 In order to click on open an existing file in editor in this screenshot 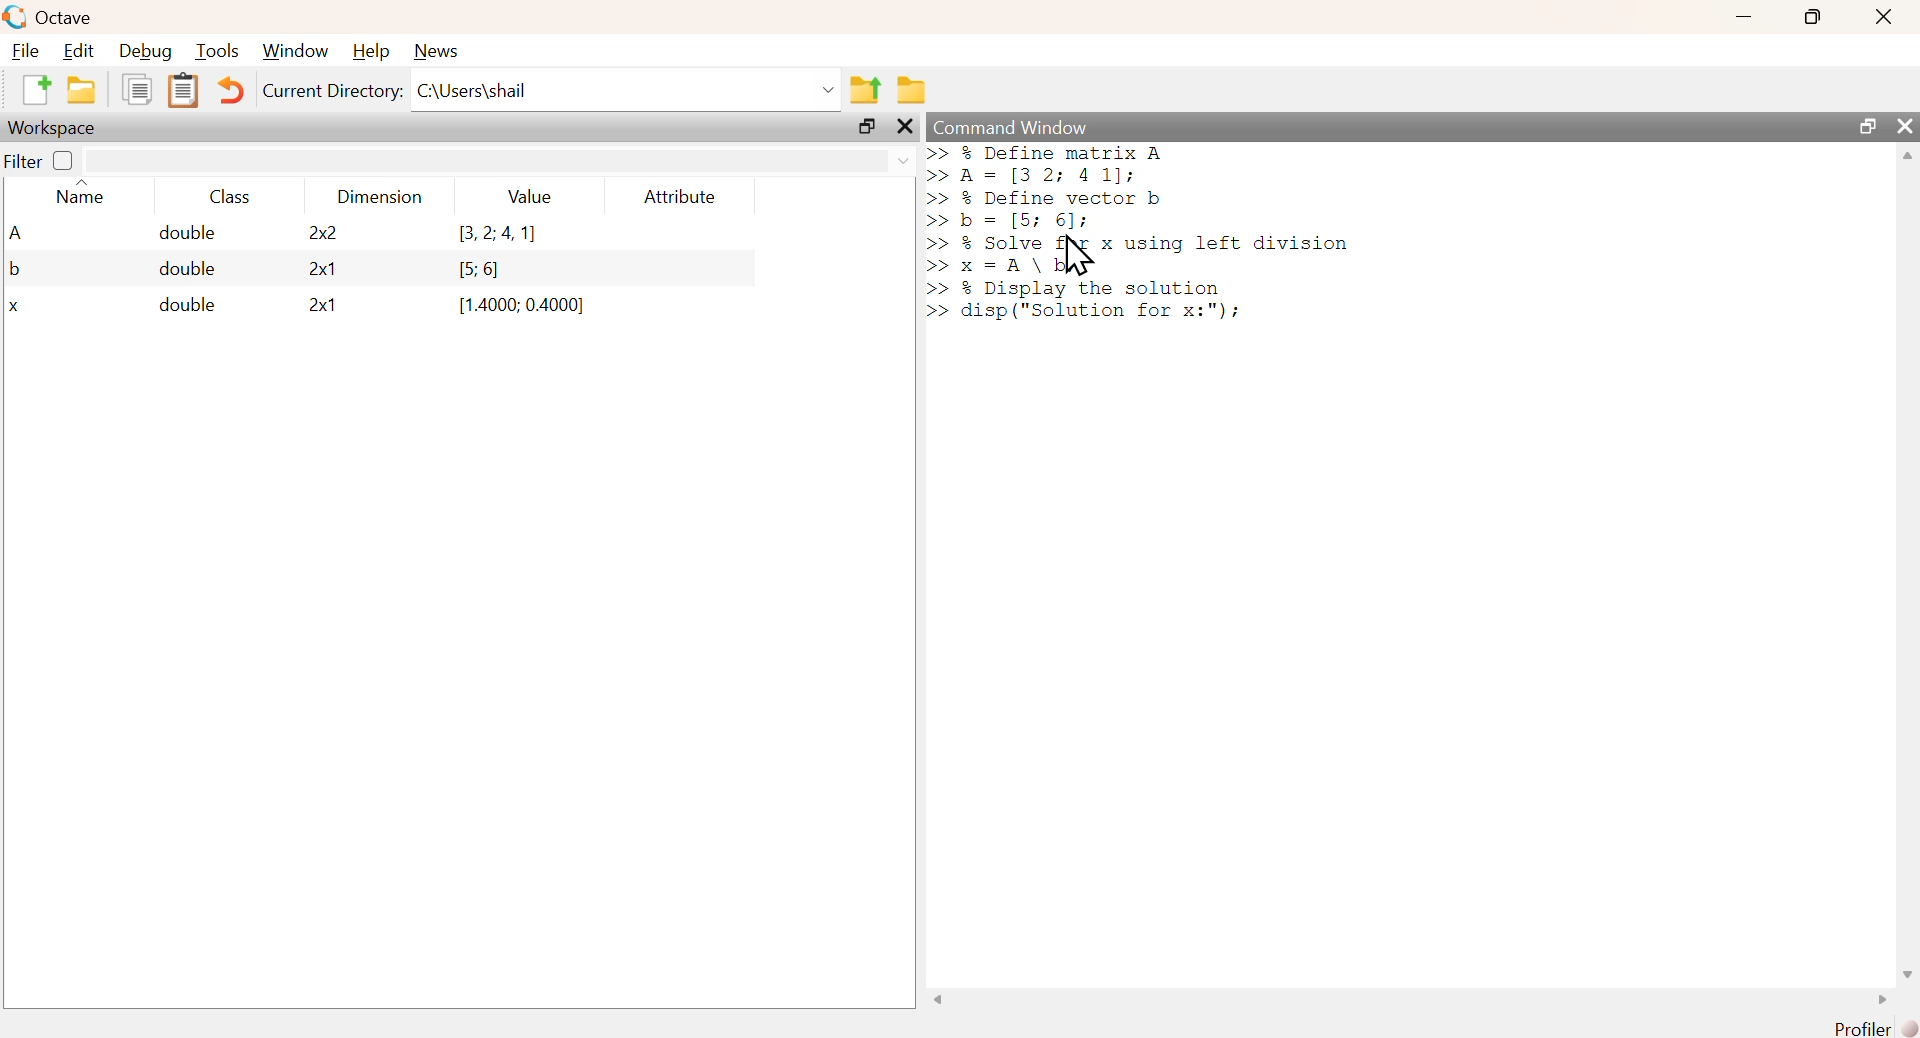, I will do `click(80, 91)`.